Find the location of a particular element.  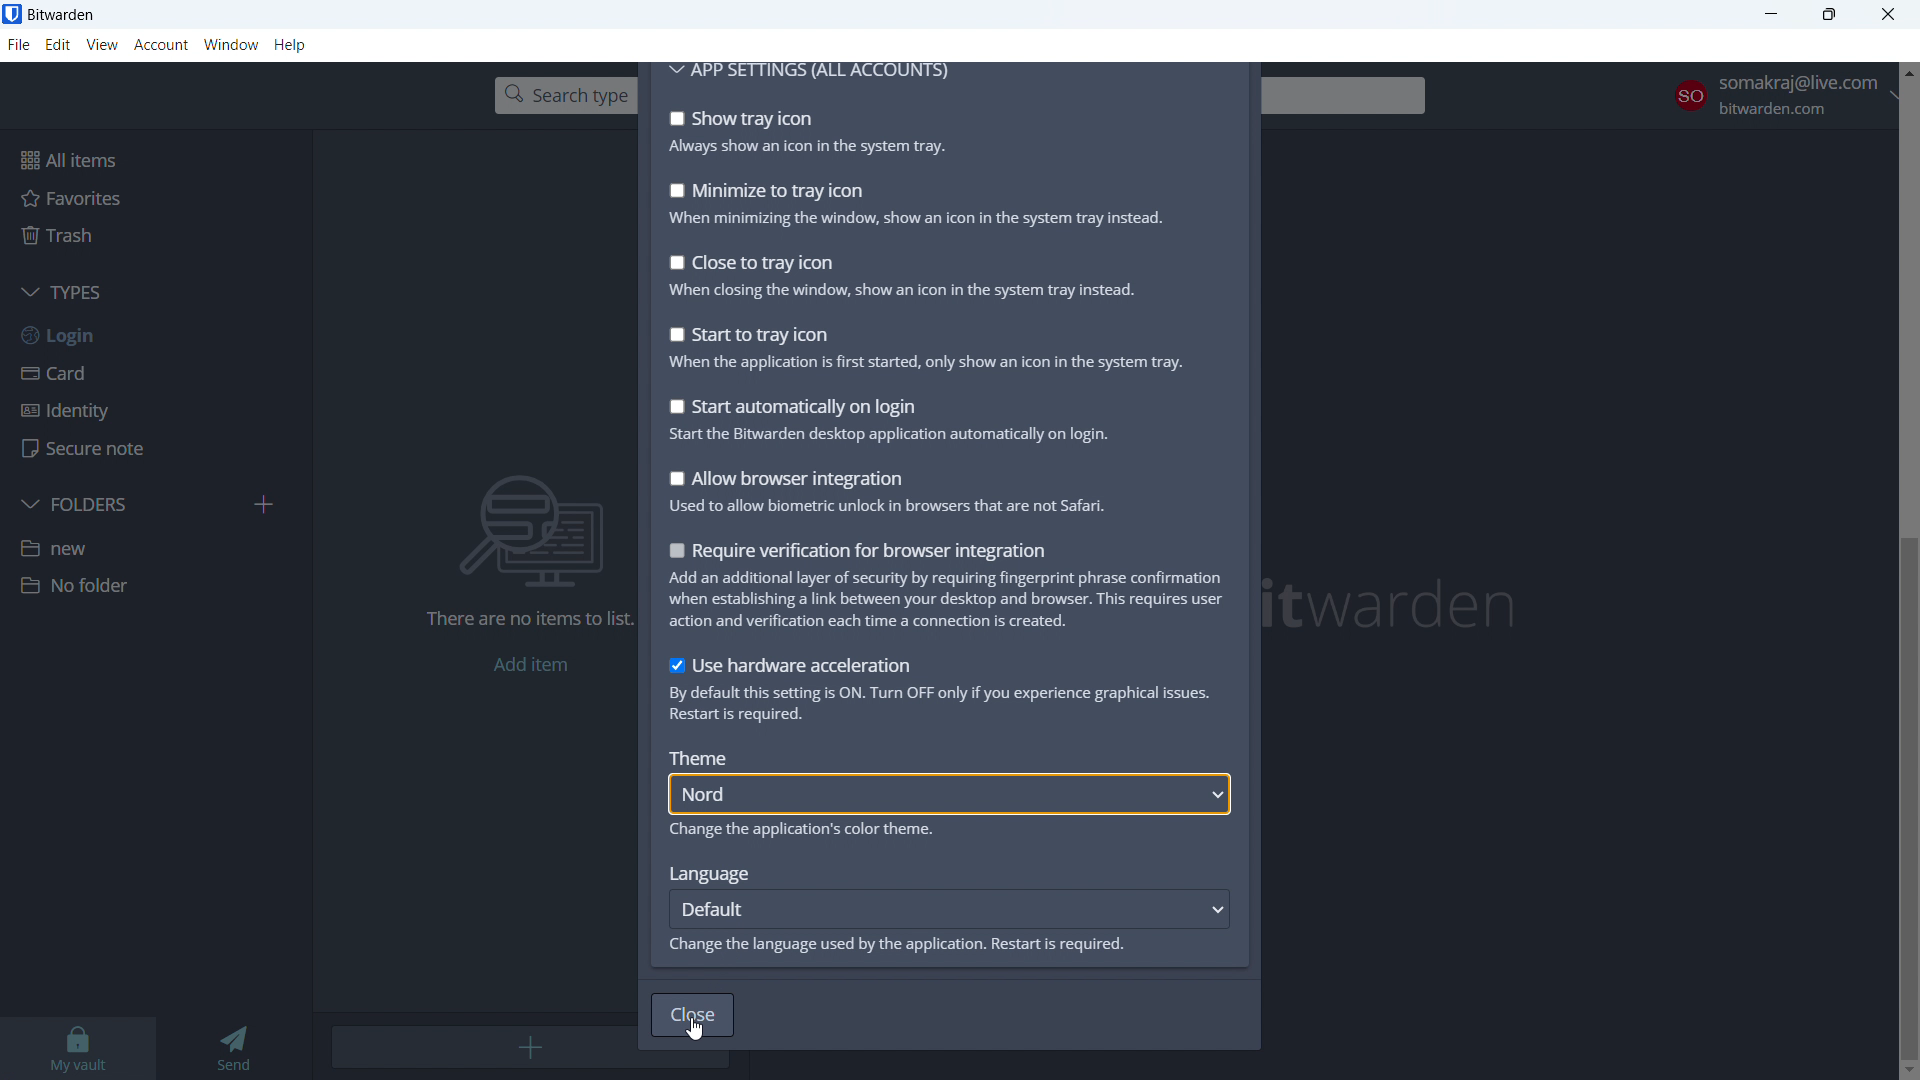

folder 2 is located at coordinates (154, 585).